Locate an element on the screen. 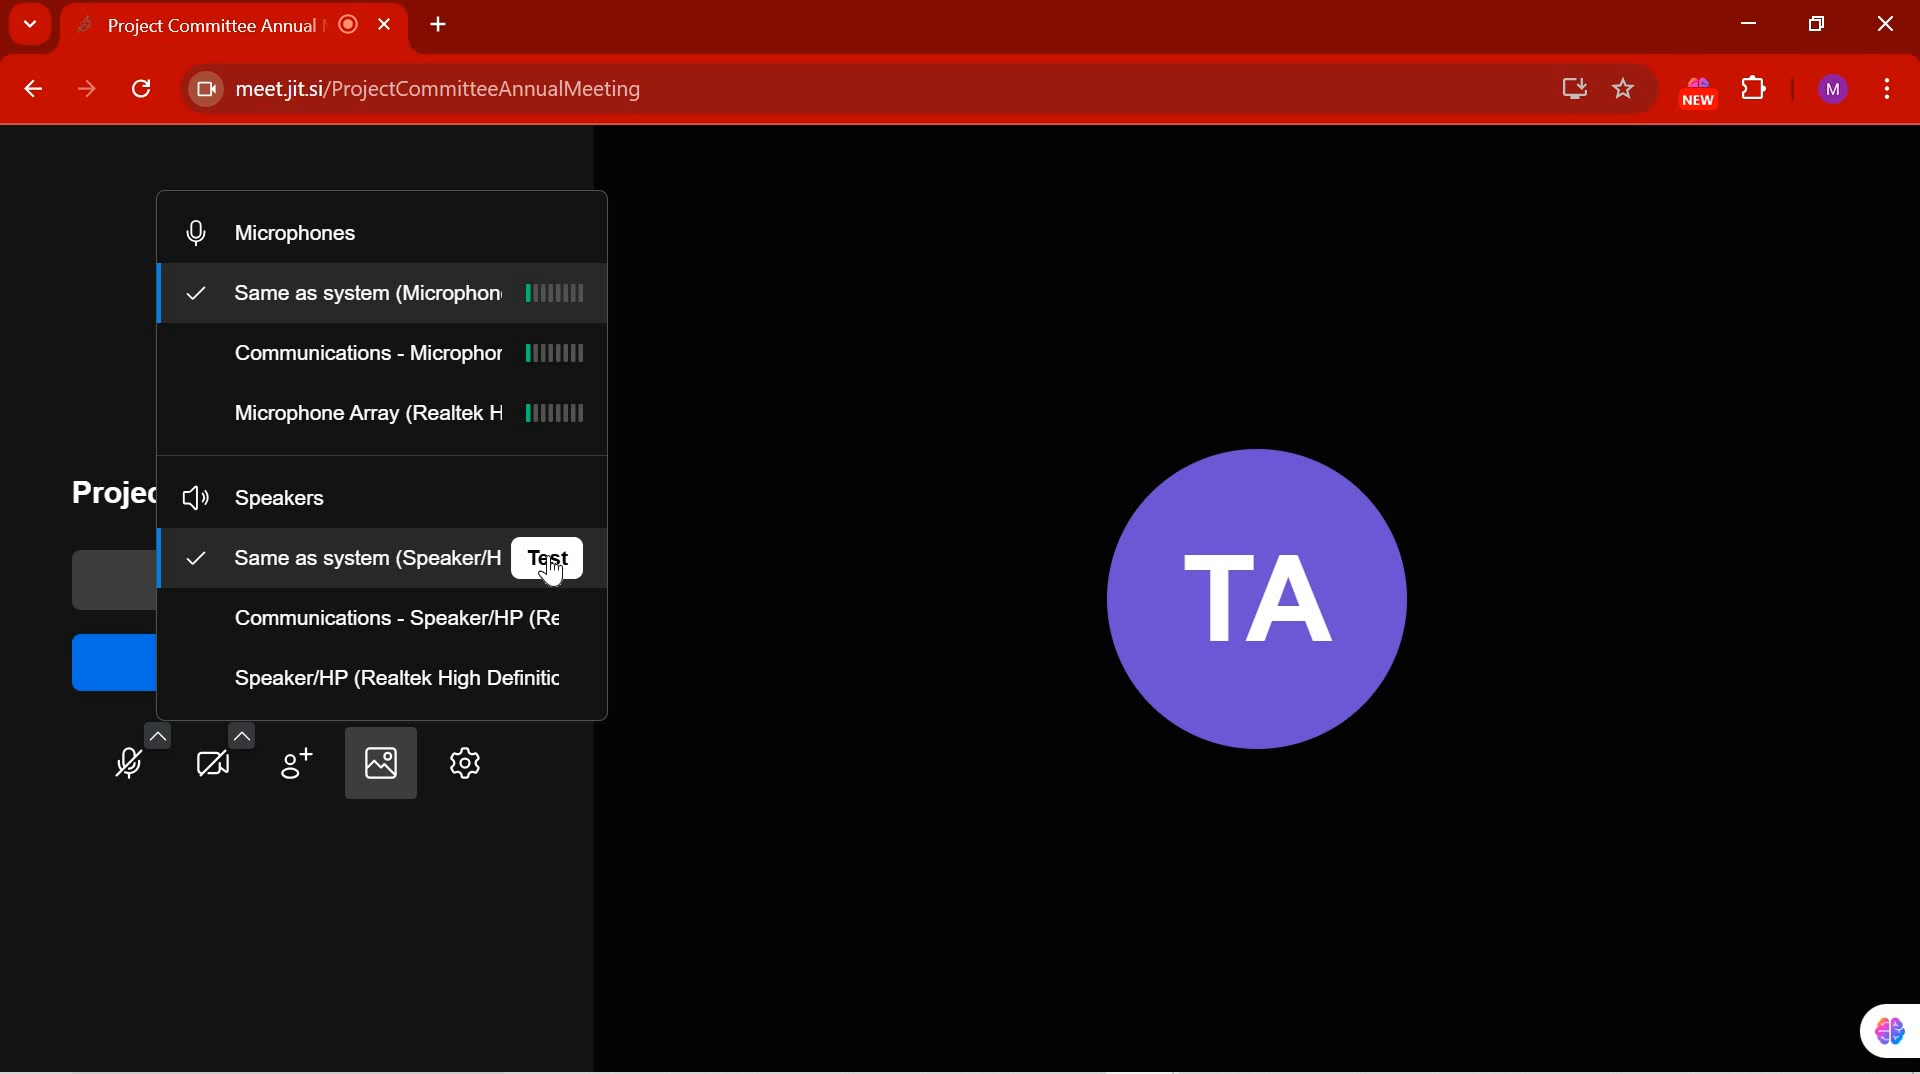  meet jitsi/ProjectCommitteeAnnualMeeting is located at coordinates (853, 90).